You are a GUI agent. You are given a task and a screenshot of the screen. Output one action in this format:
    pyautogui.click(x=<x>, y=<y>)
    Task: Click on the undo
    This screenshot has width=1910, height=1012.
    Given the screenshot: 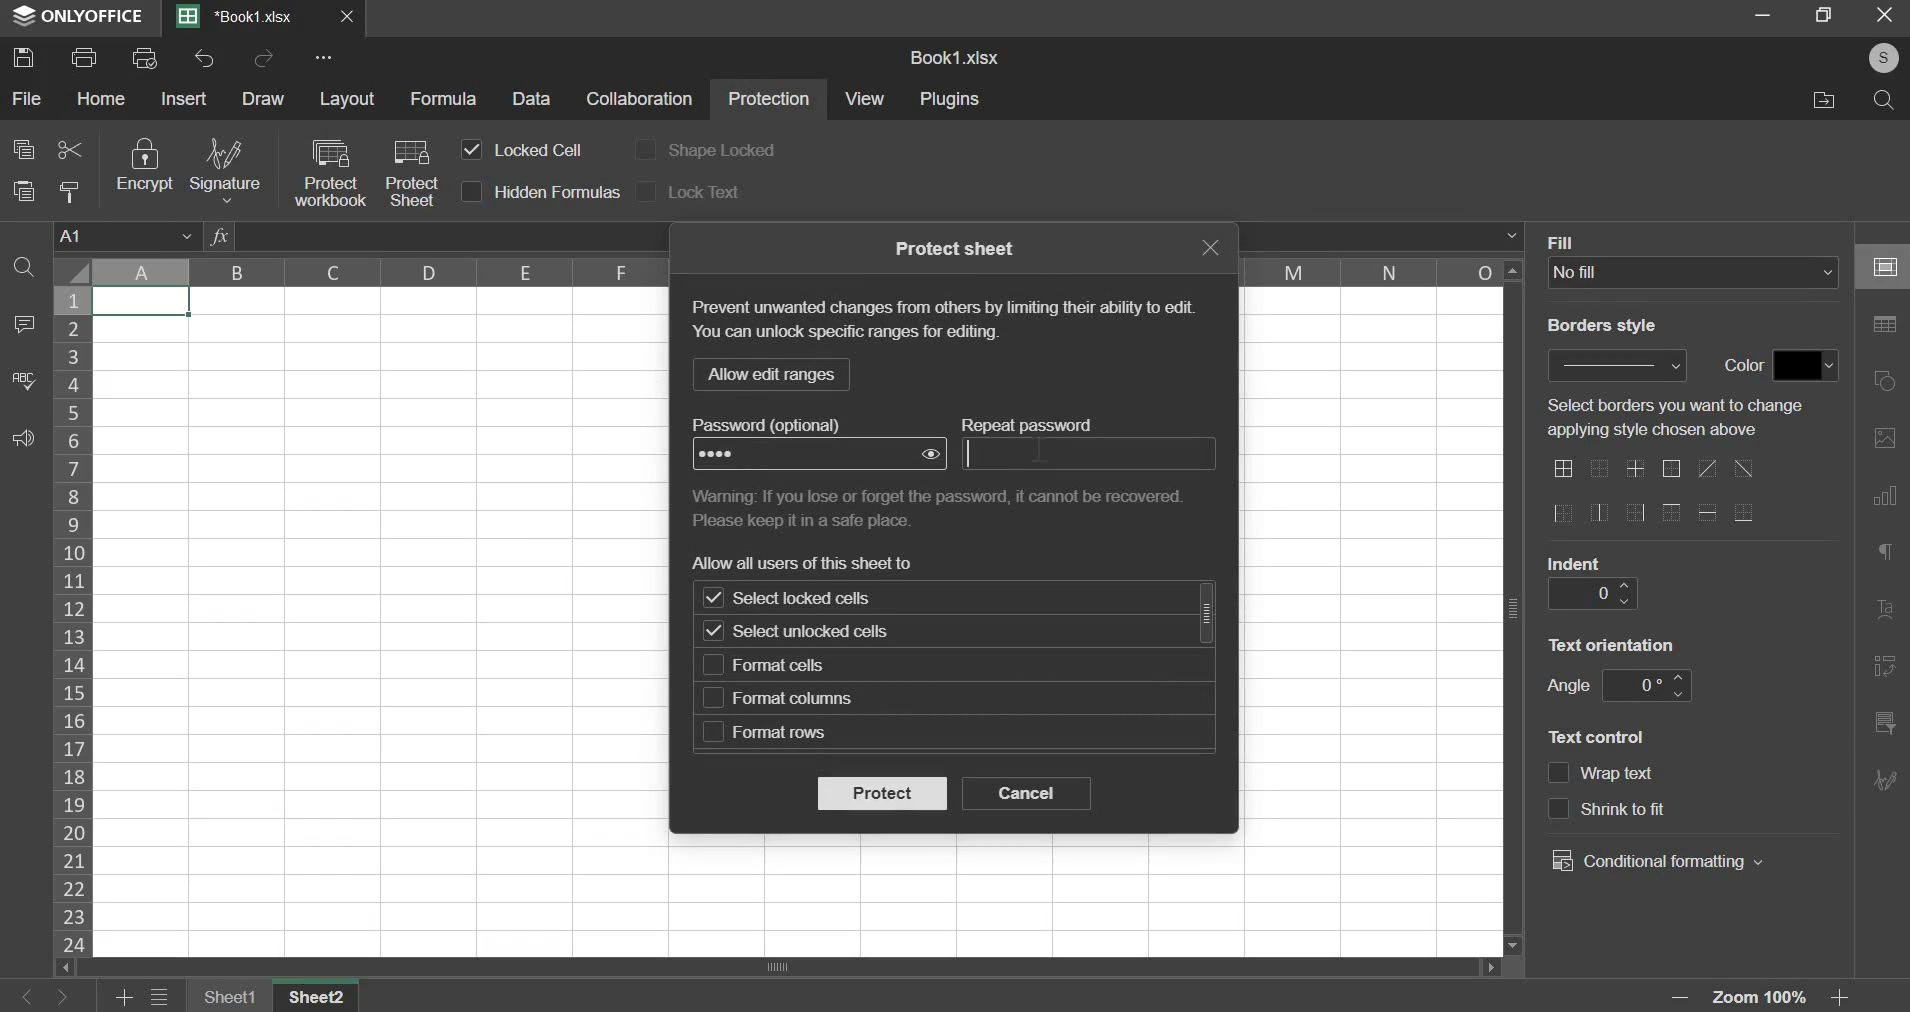 What is the action you would take?
    pyautogui.click(x=205, y=58)
    